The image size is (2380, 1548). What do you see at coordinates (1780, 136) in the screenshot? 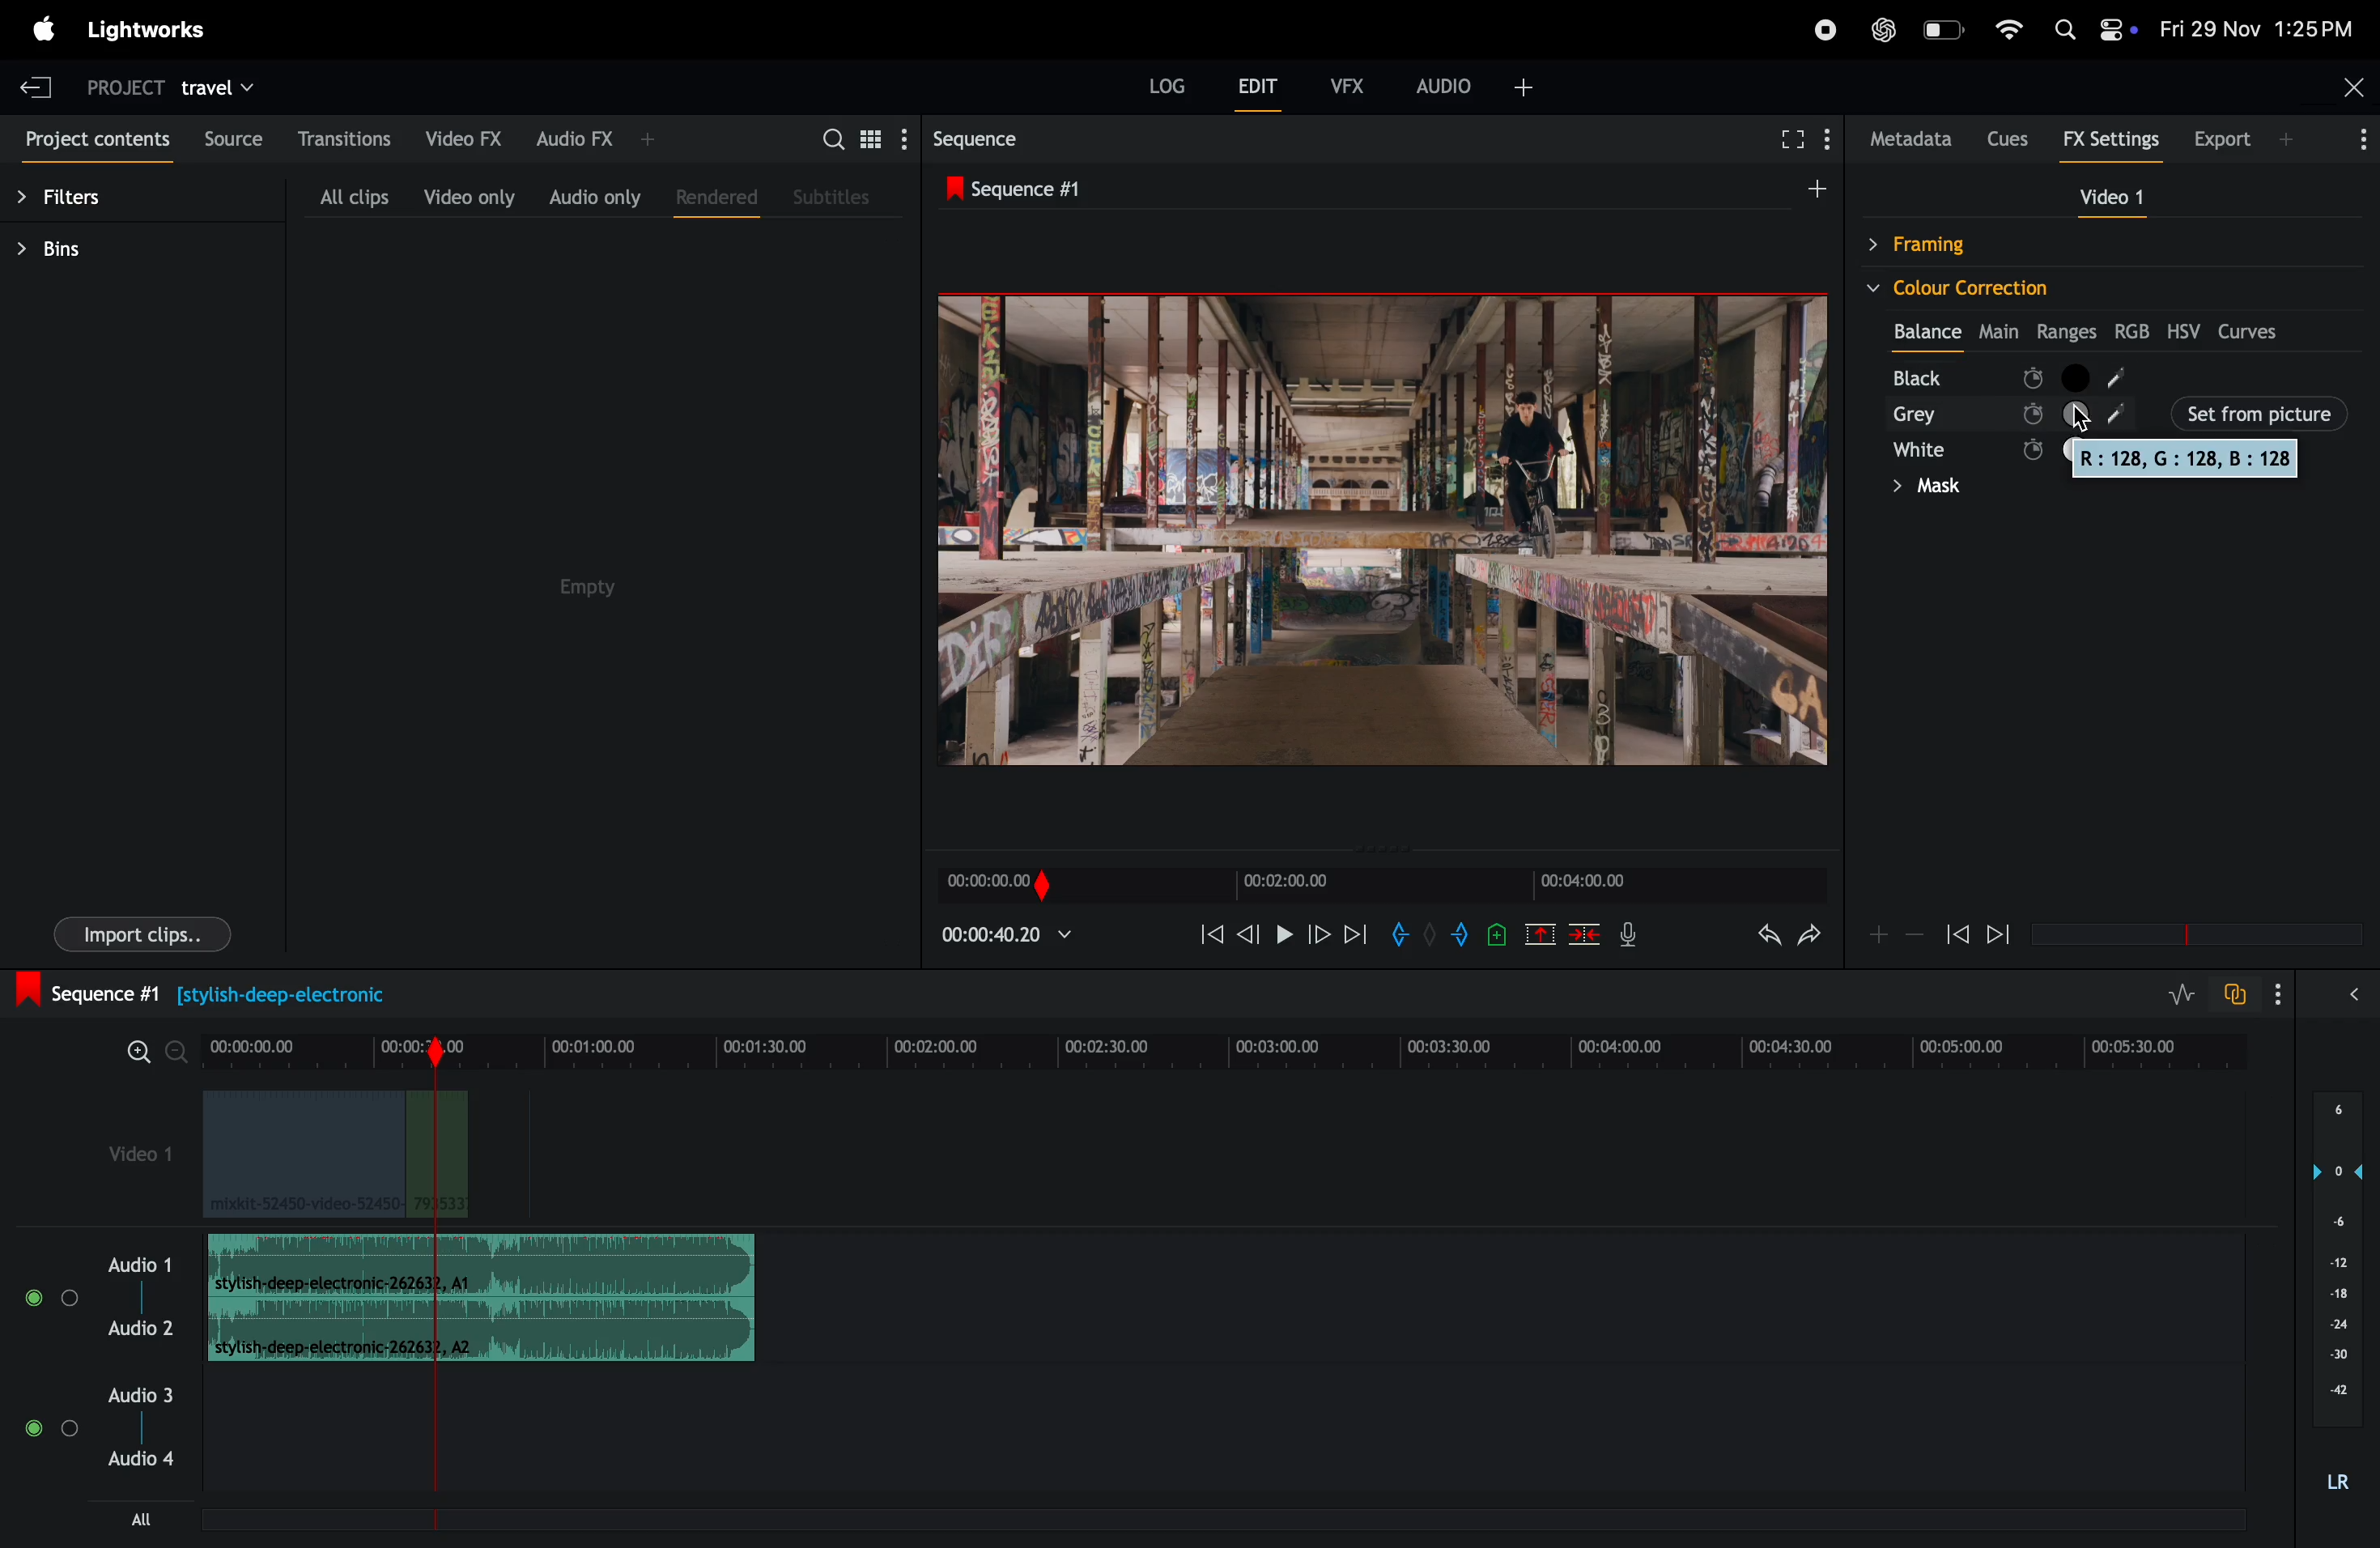
I see `fullscreen` at bounding box center [1780, 136].